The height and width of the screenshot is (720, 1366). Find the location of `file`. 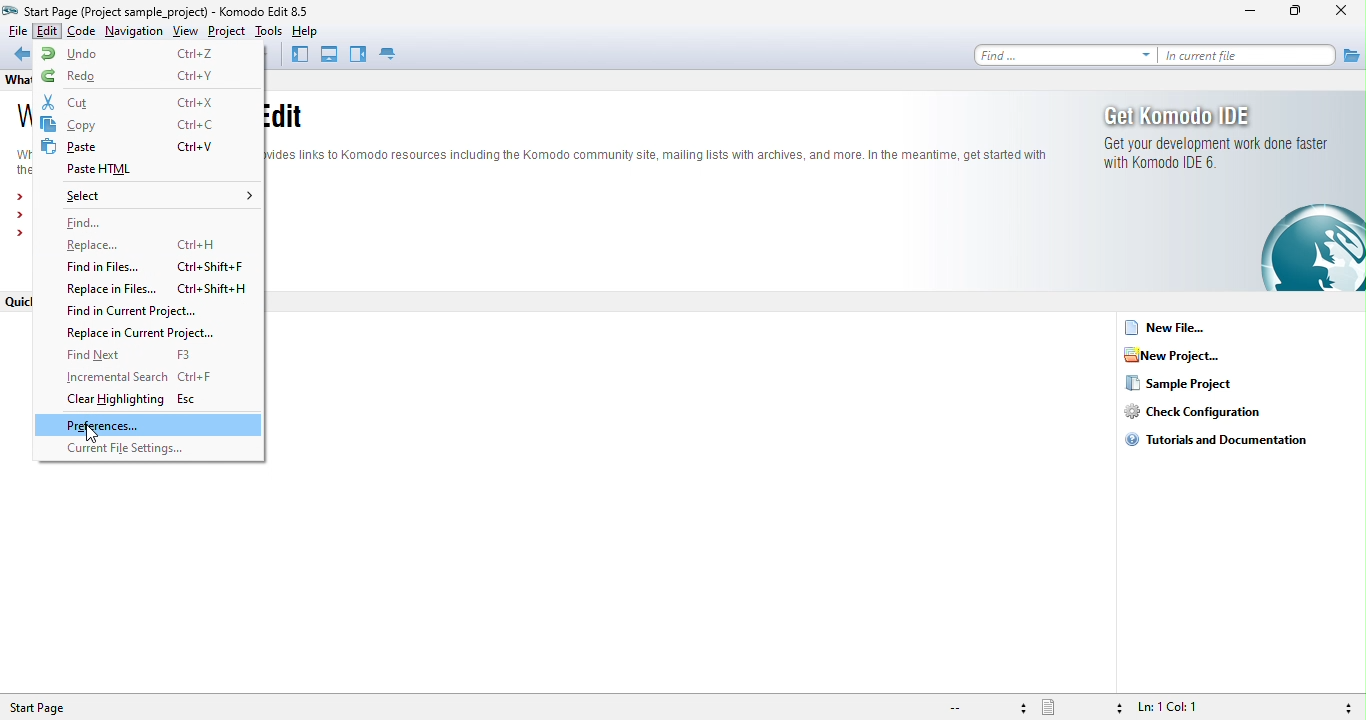

file is located at coordinates (1351, 54).